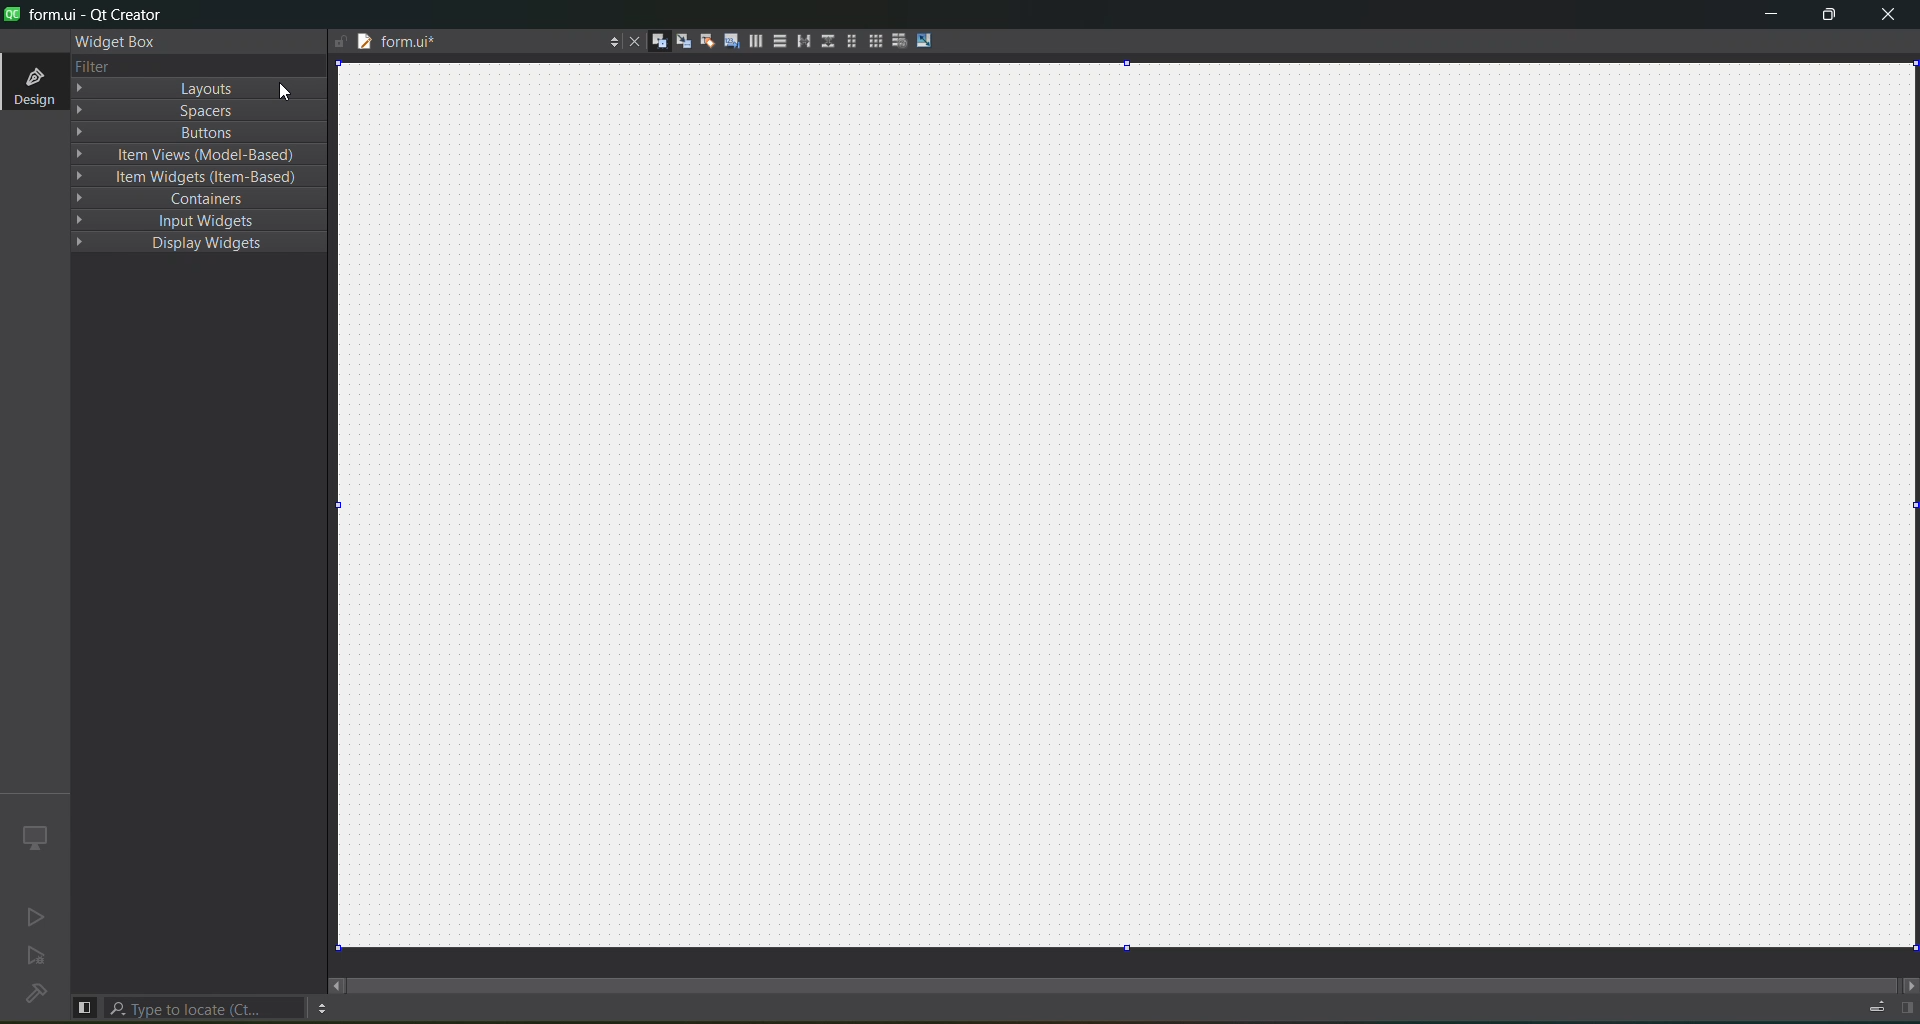 Image resolution: width=1920 pixels, height=1024 pixels. What do you see at coordinates (629, 40) in the screenshot?
I see `close tab` at bounding box center [629, 40].